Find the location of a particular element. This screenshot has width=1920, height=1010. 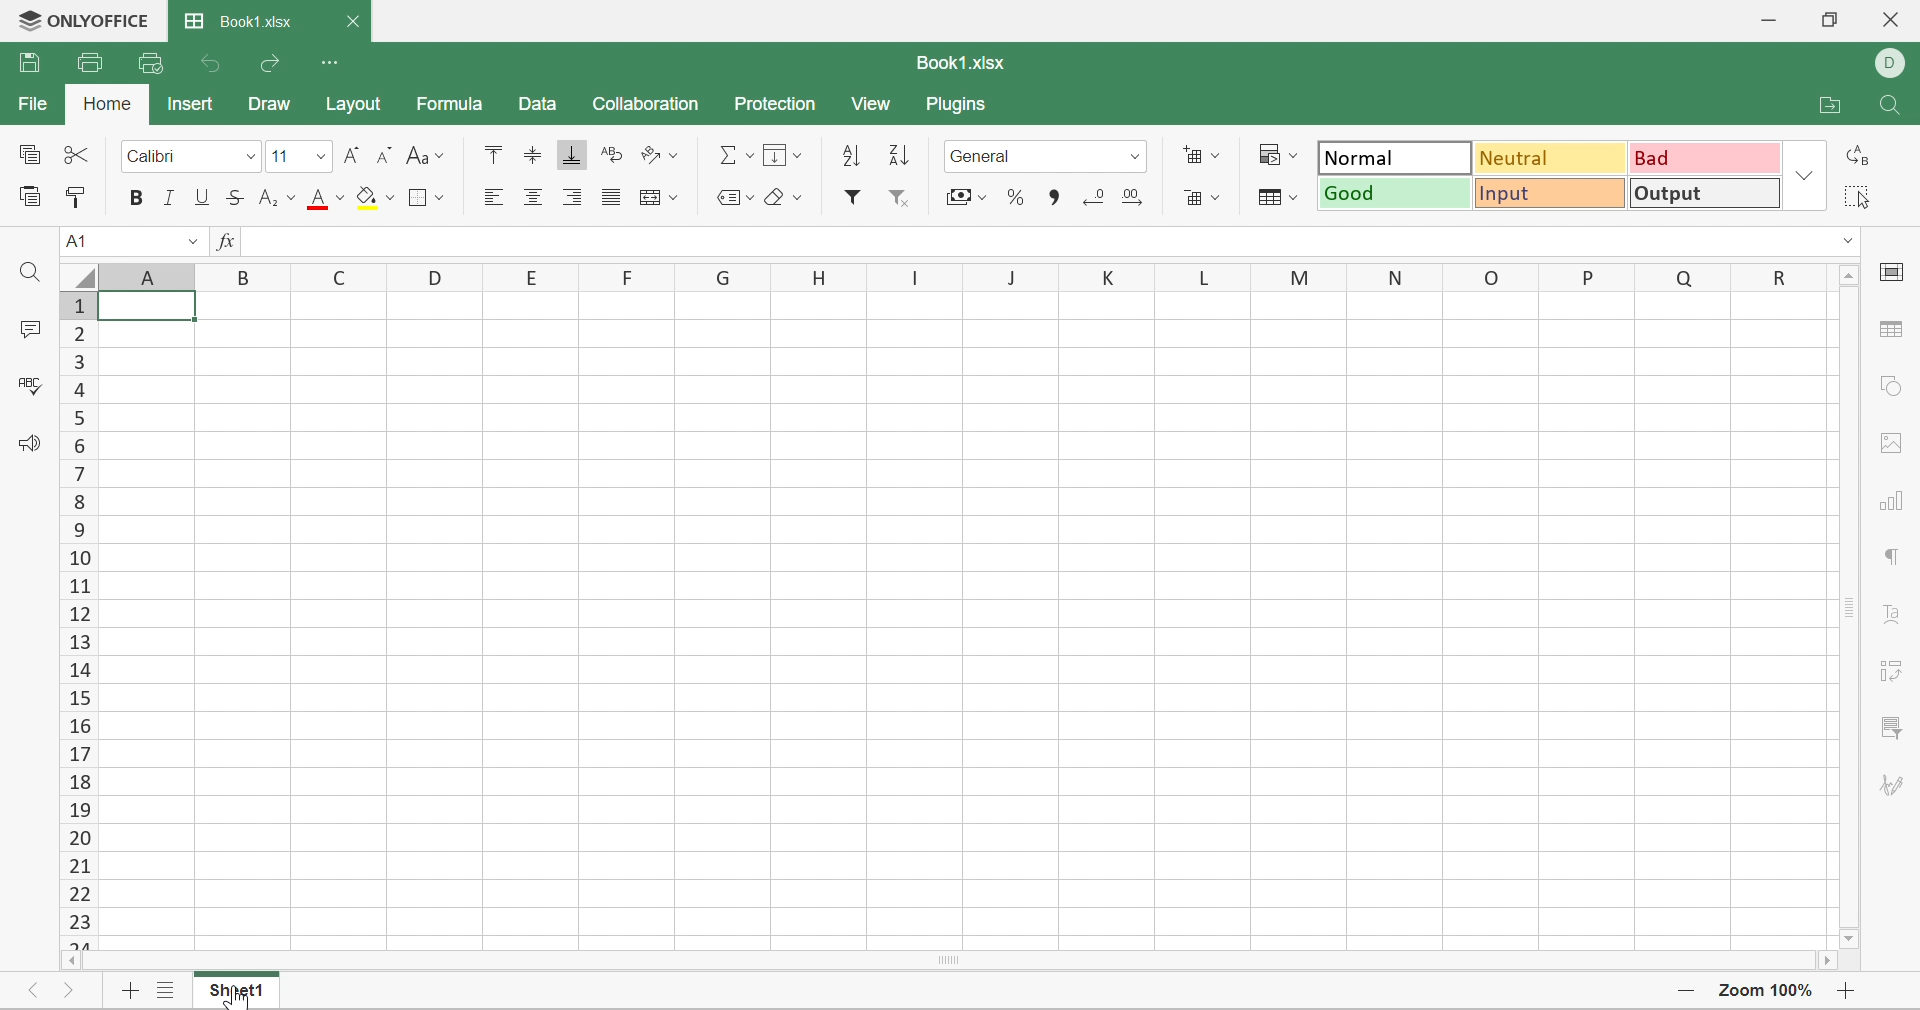

General is located at coordinates (1035, 157).